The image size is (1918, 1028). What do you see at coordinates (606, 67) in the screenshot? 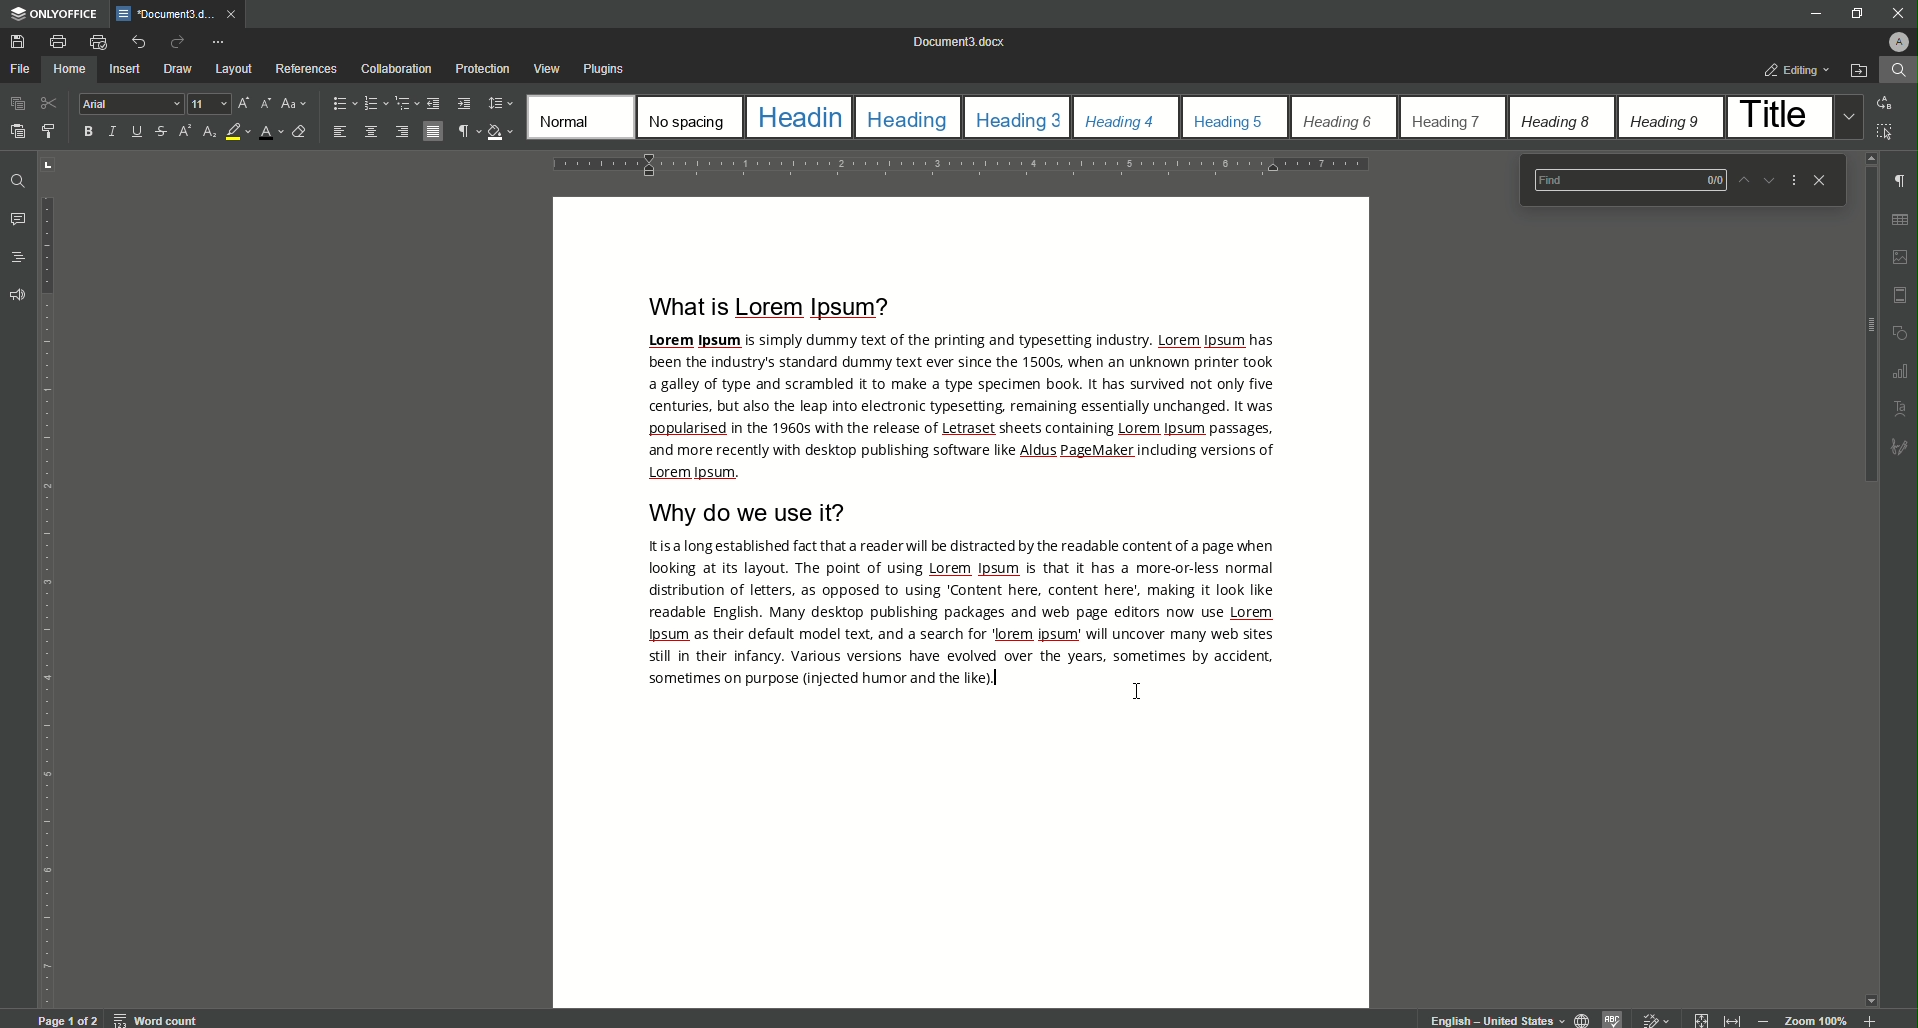
I see `Plugins` at bounding box center [606, 67].